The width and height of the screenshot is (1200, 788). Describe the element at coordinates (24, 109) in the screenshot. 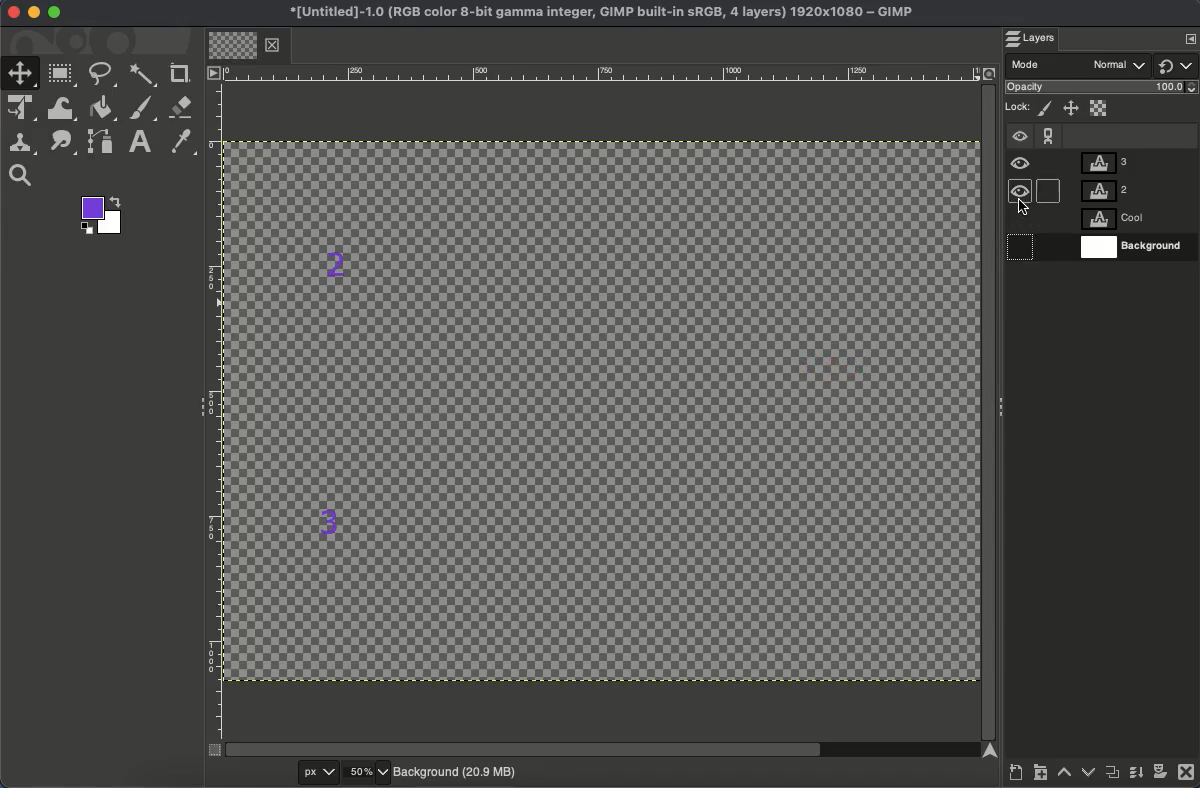

I see `Unified transformation` at that location.